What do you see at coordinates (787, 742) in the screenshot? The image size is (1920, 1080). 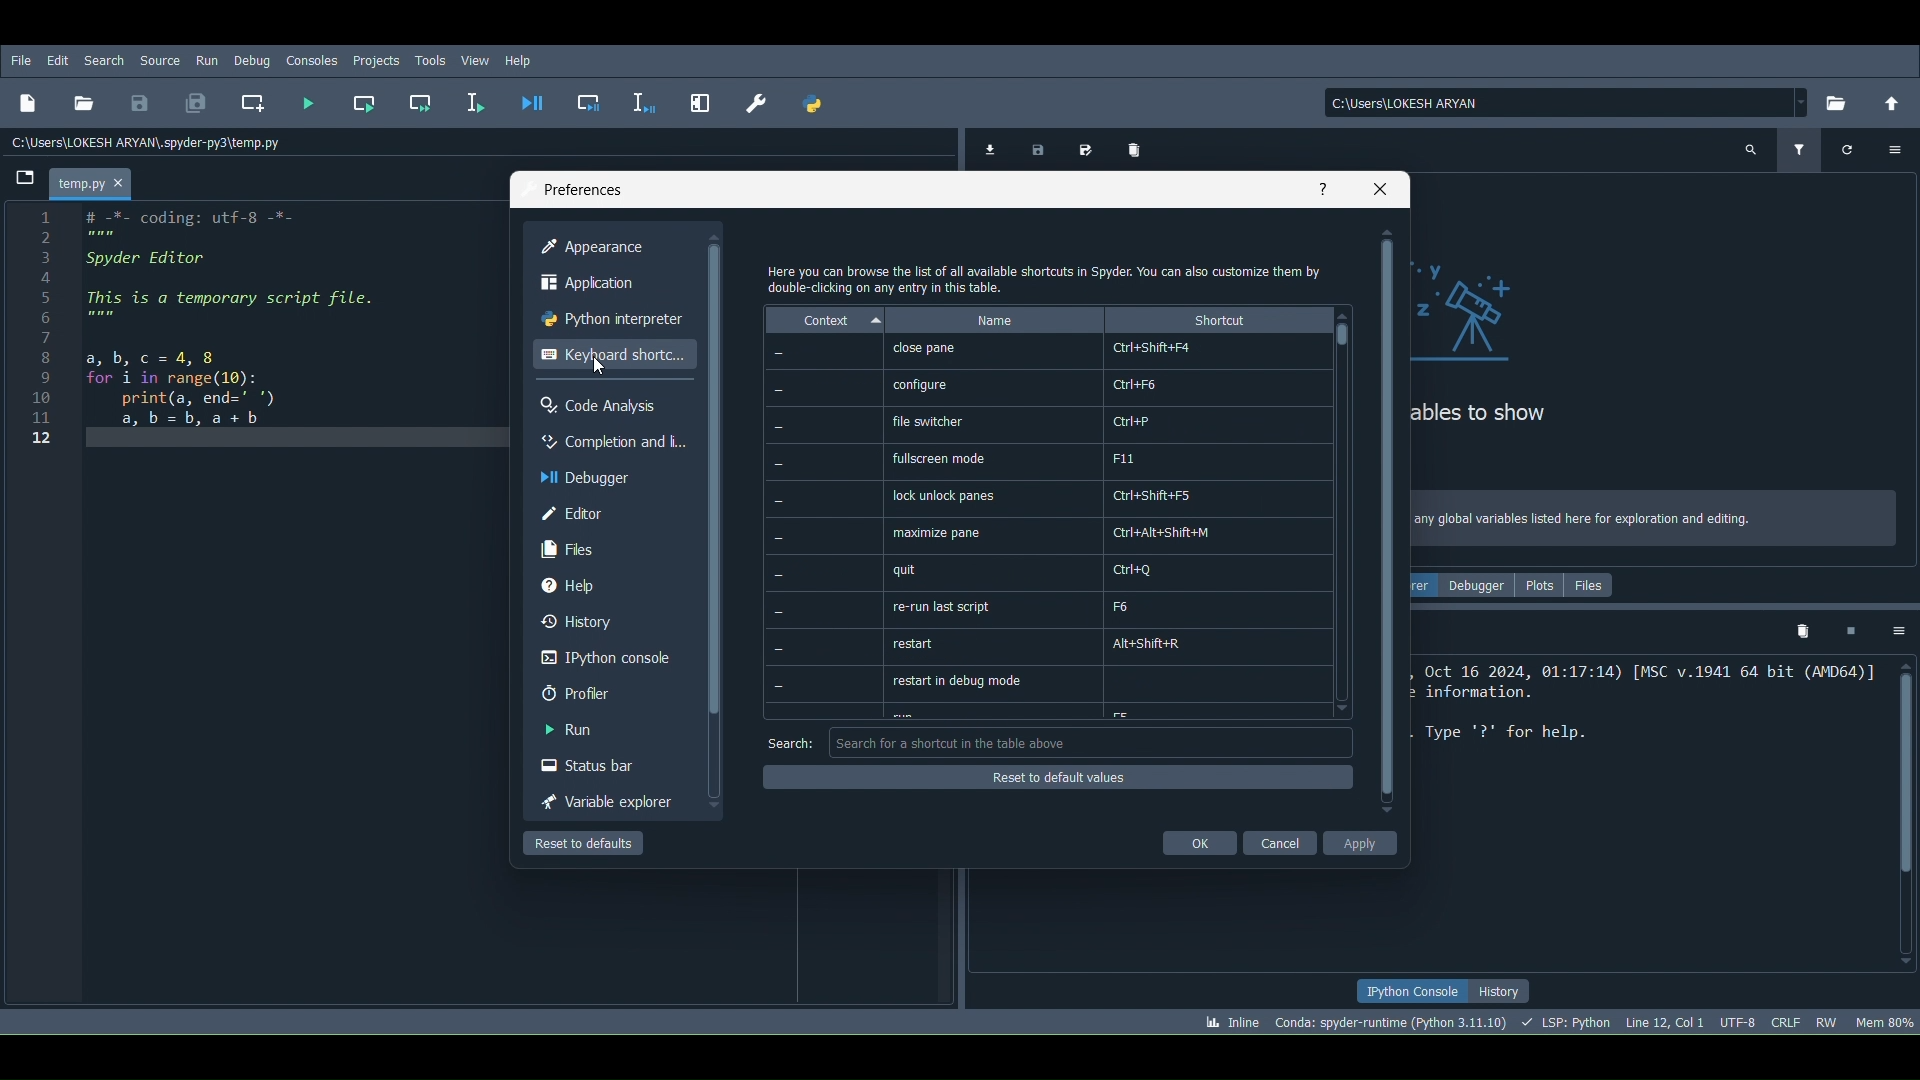 I see `Text` at bounding box center [787, 742].